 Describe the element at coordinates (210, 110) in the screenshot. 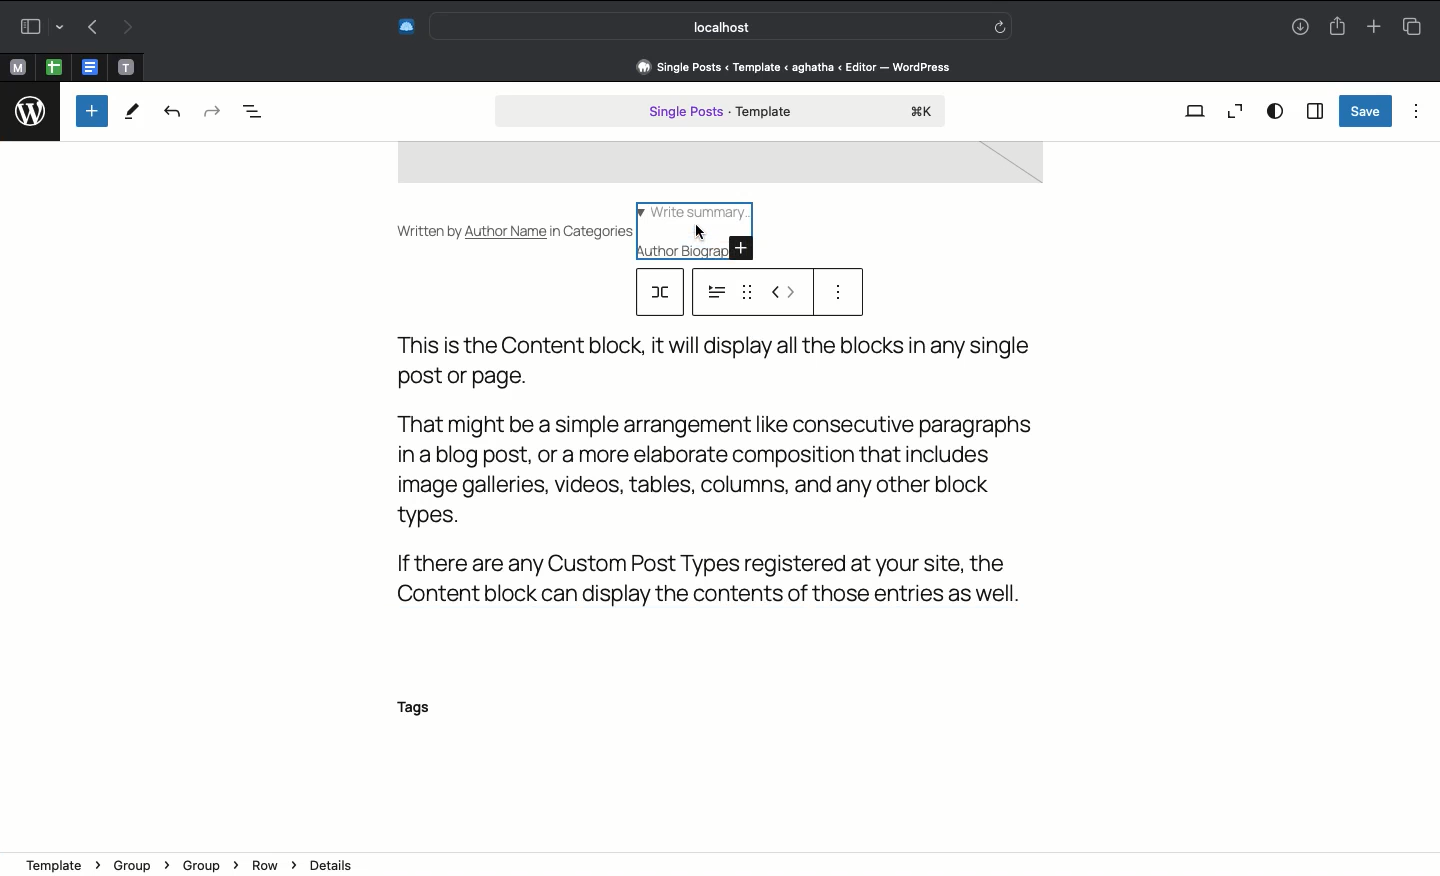

I see `Redo` at that location.